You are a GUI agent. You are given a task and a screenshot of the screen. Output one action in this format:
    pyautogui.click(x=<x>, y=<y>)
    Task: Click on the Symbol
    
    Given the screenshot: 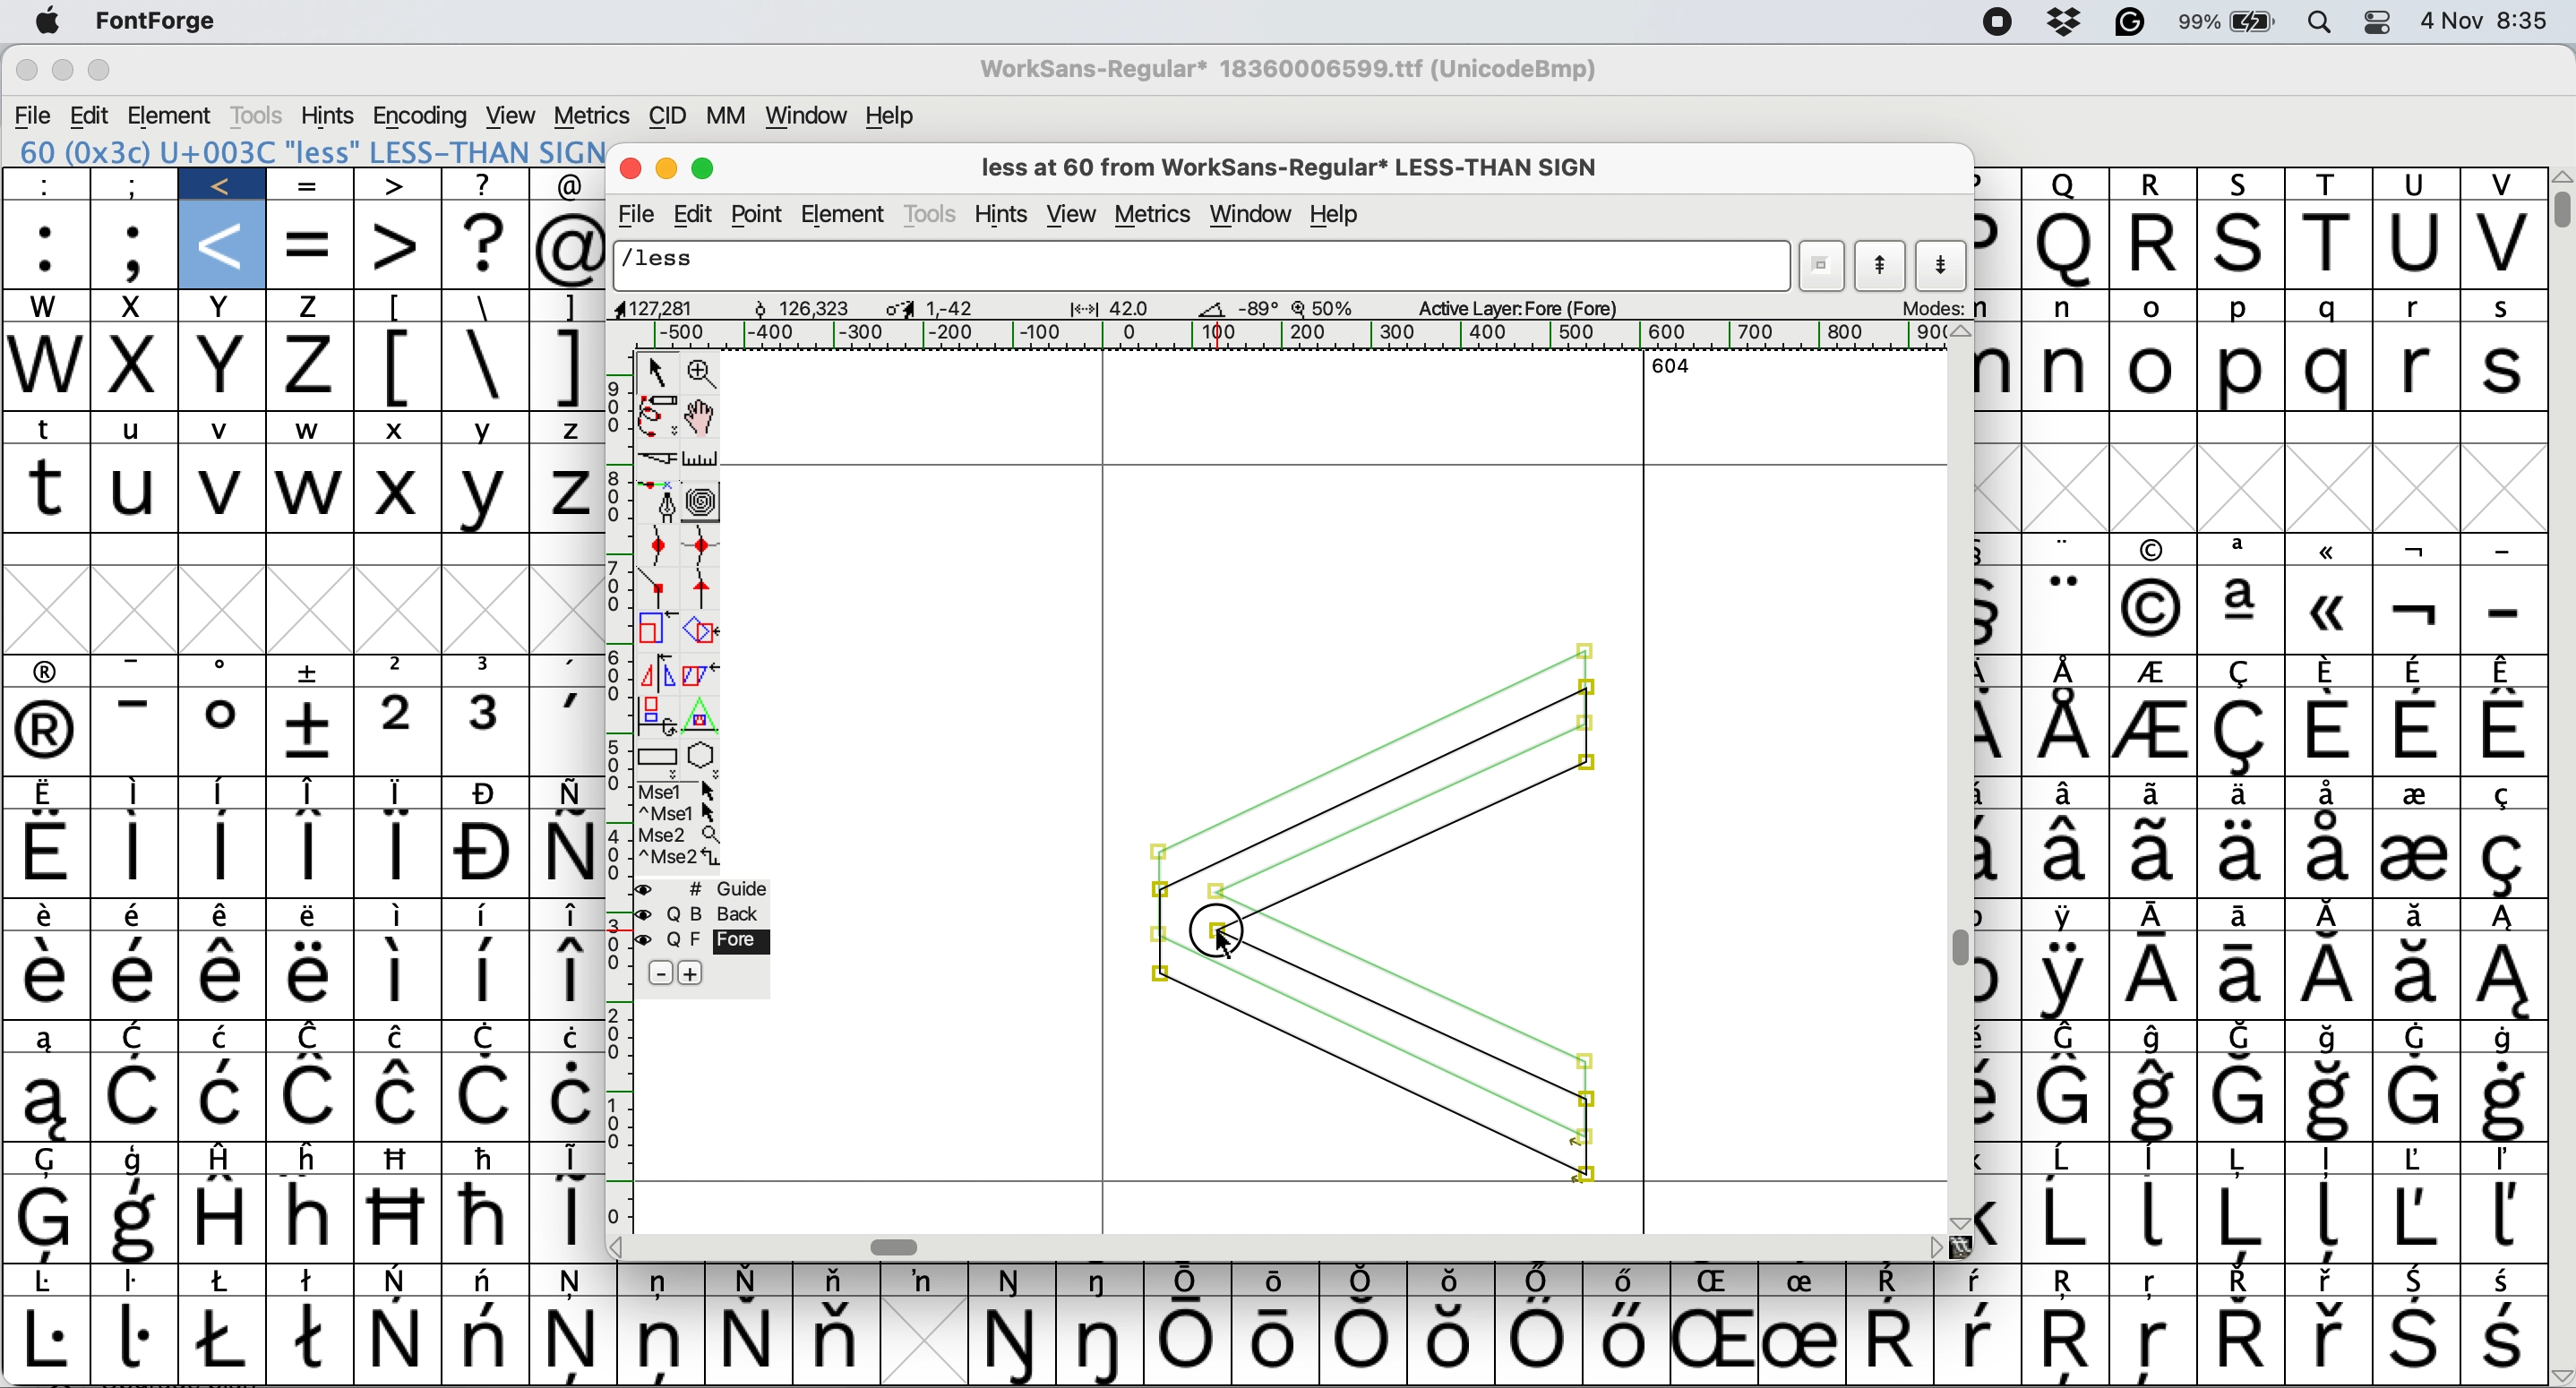 What is the action you would take?
    pyautogui.click(x=313, y=1099)
    